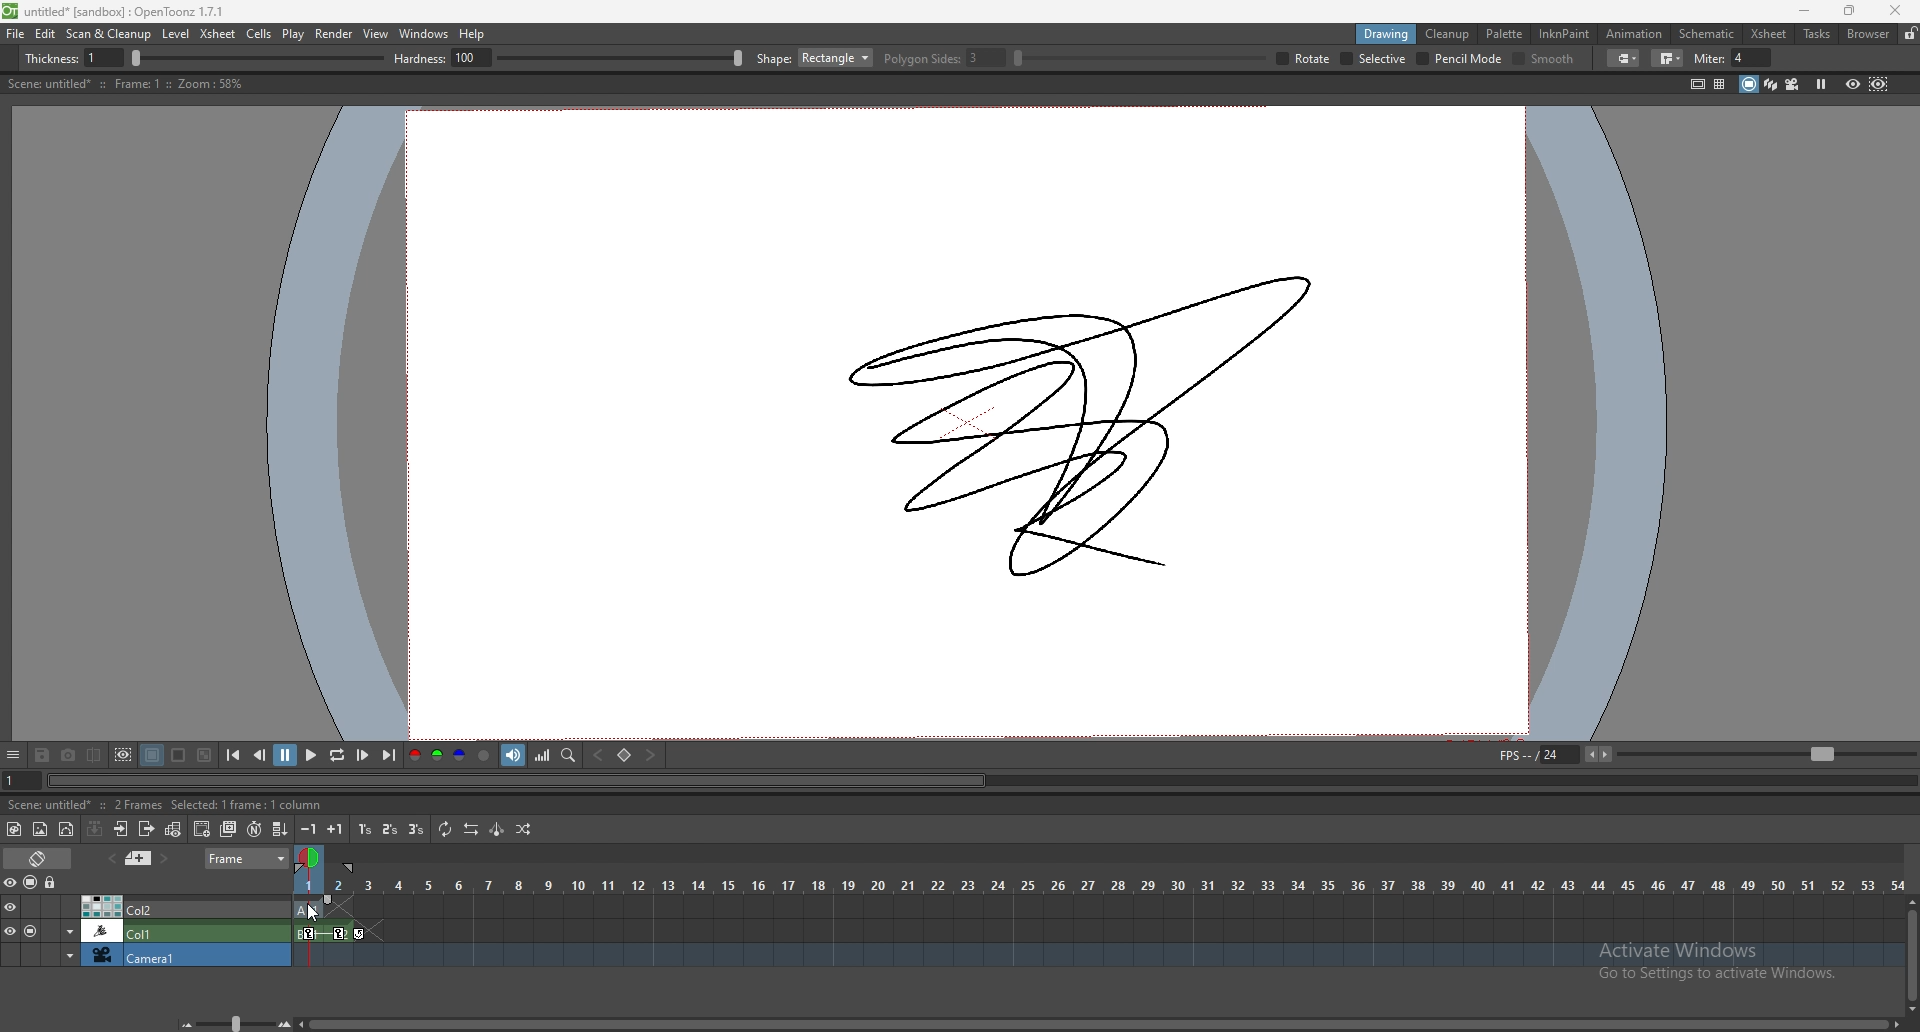  What do you see at coordinates (1374, 59) in the screenshot?
I see `selective` at bounding box center [1374, 59].